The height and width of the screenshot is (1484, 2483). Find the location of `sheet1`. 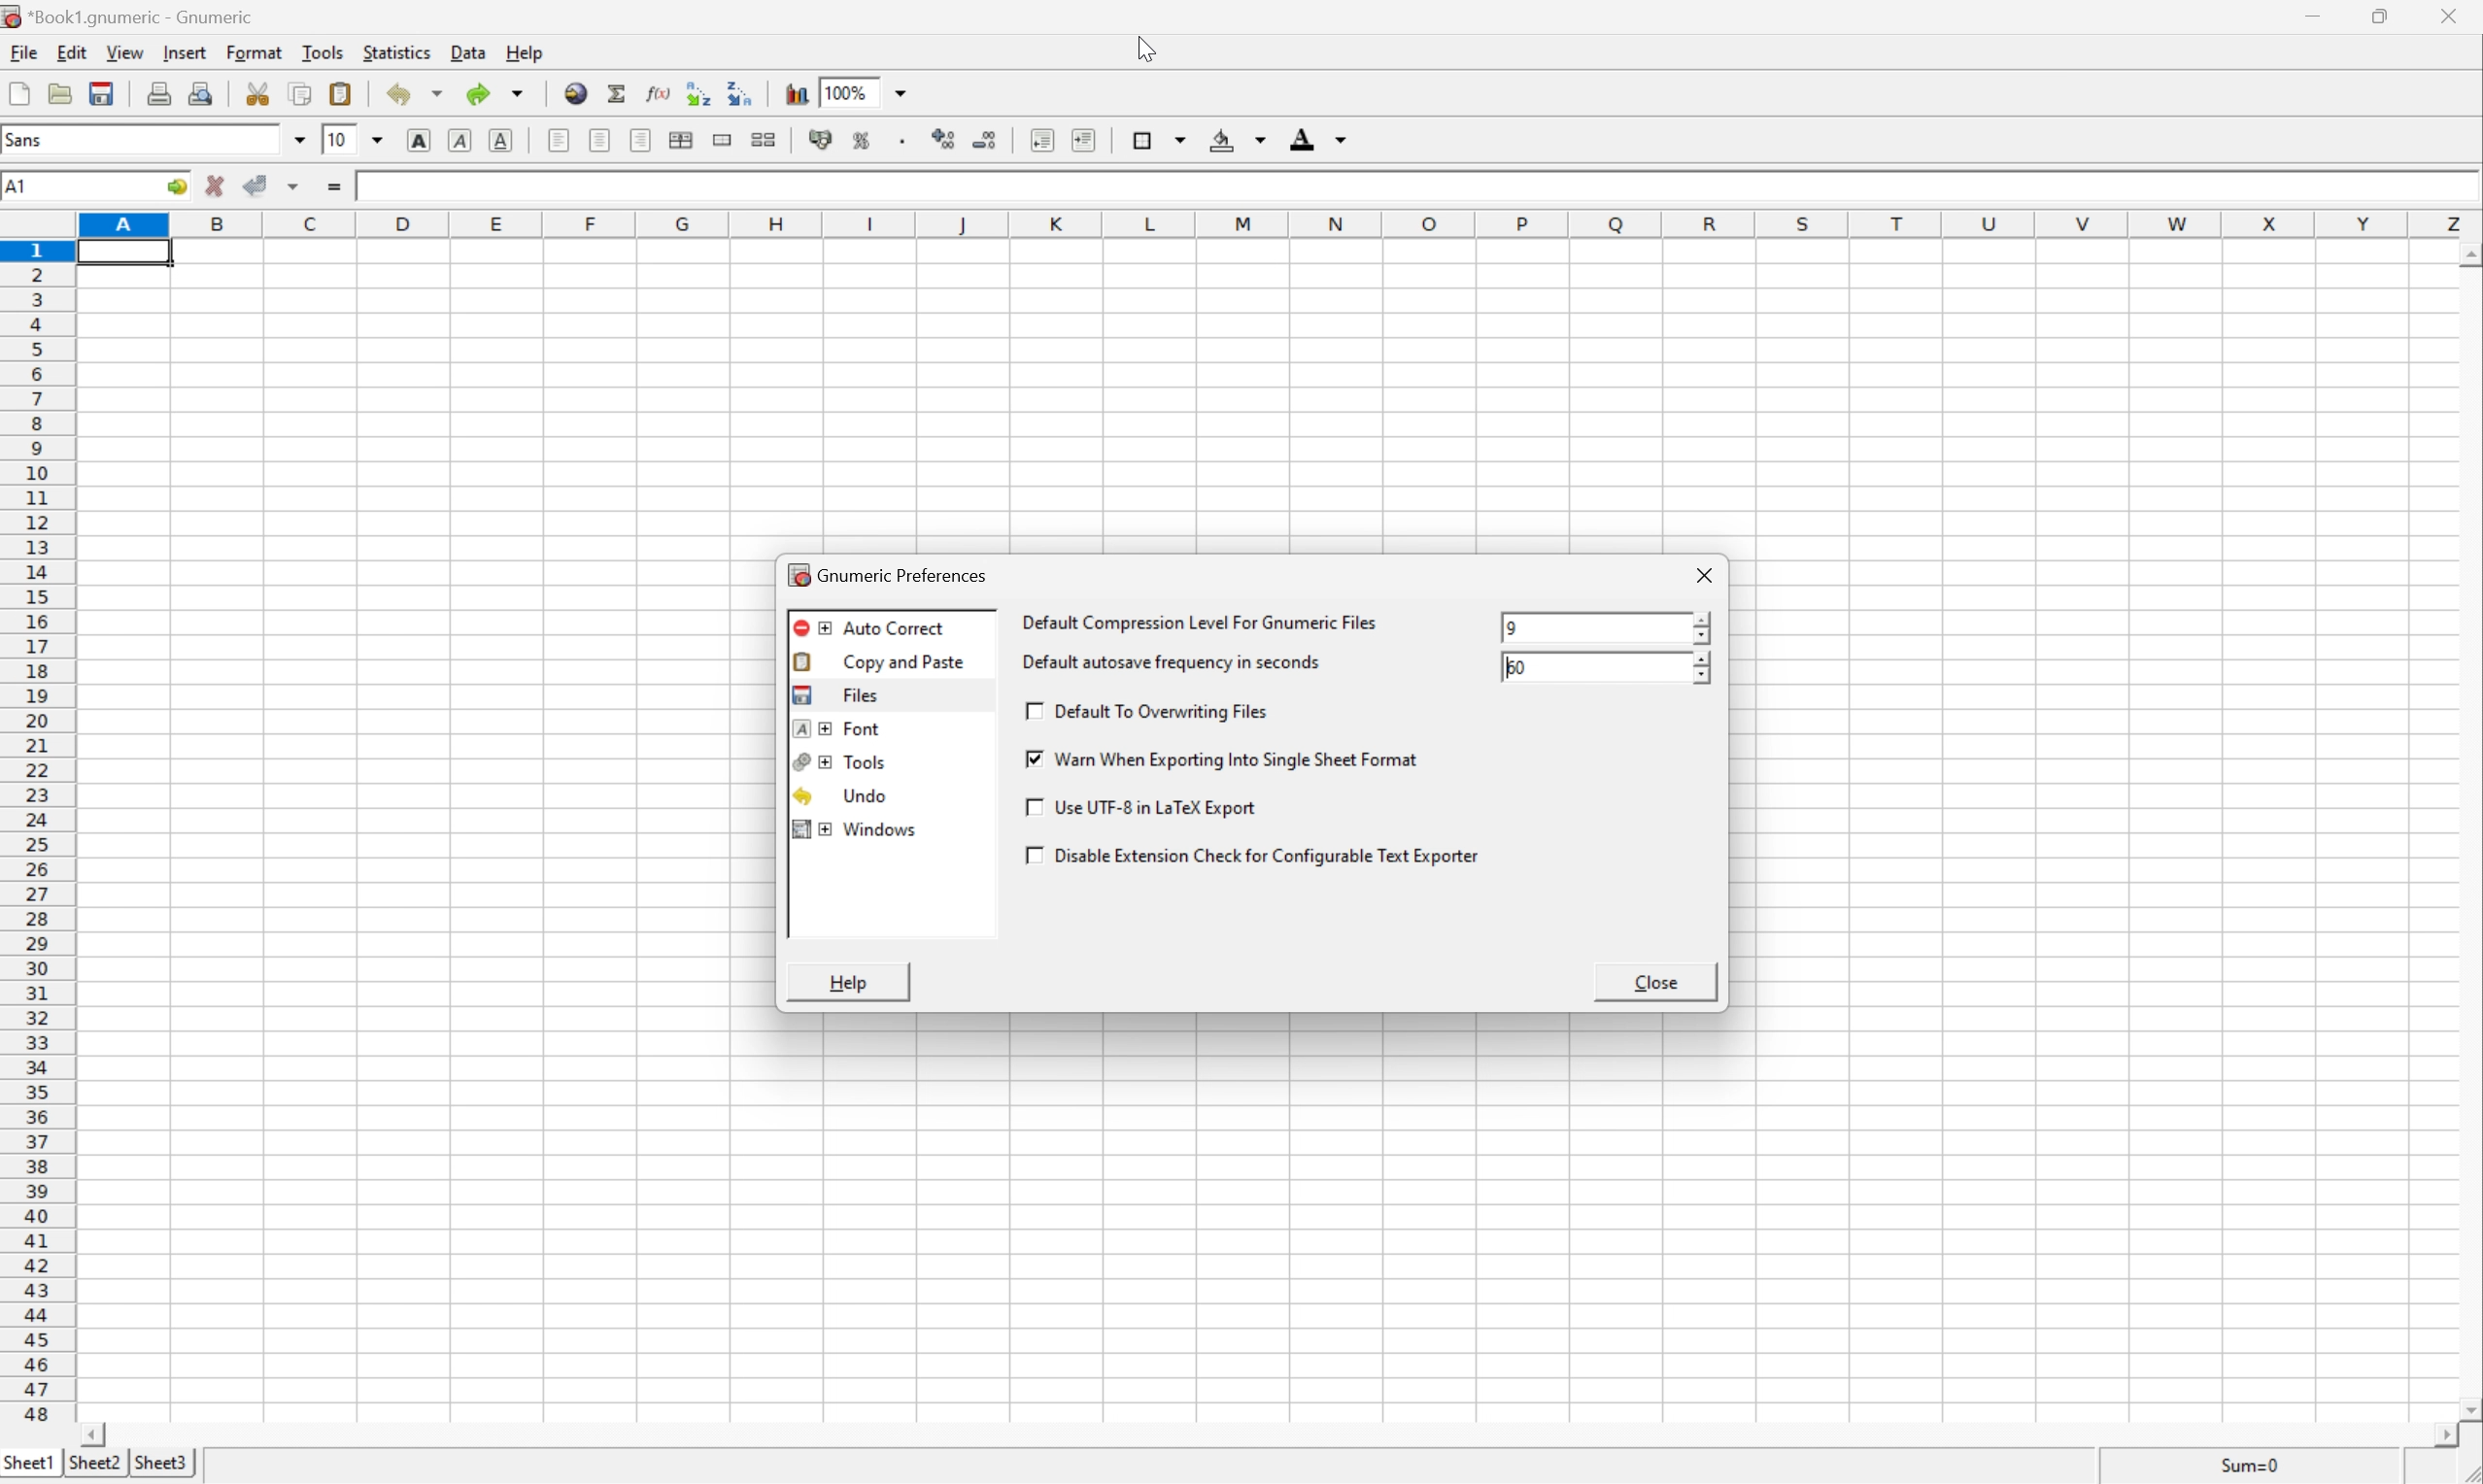

sheet1 is located at coordinates (29, 1466).